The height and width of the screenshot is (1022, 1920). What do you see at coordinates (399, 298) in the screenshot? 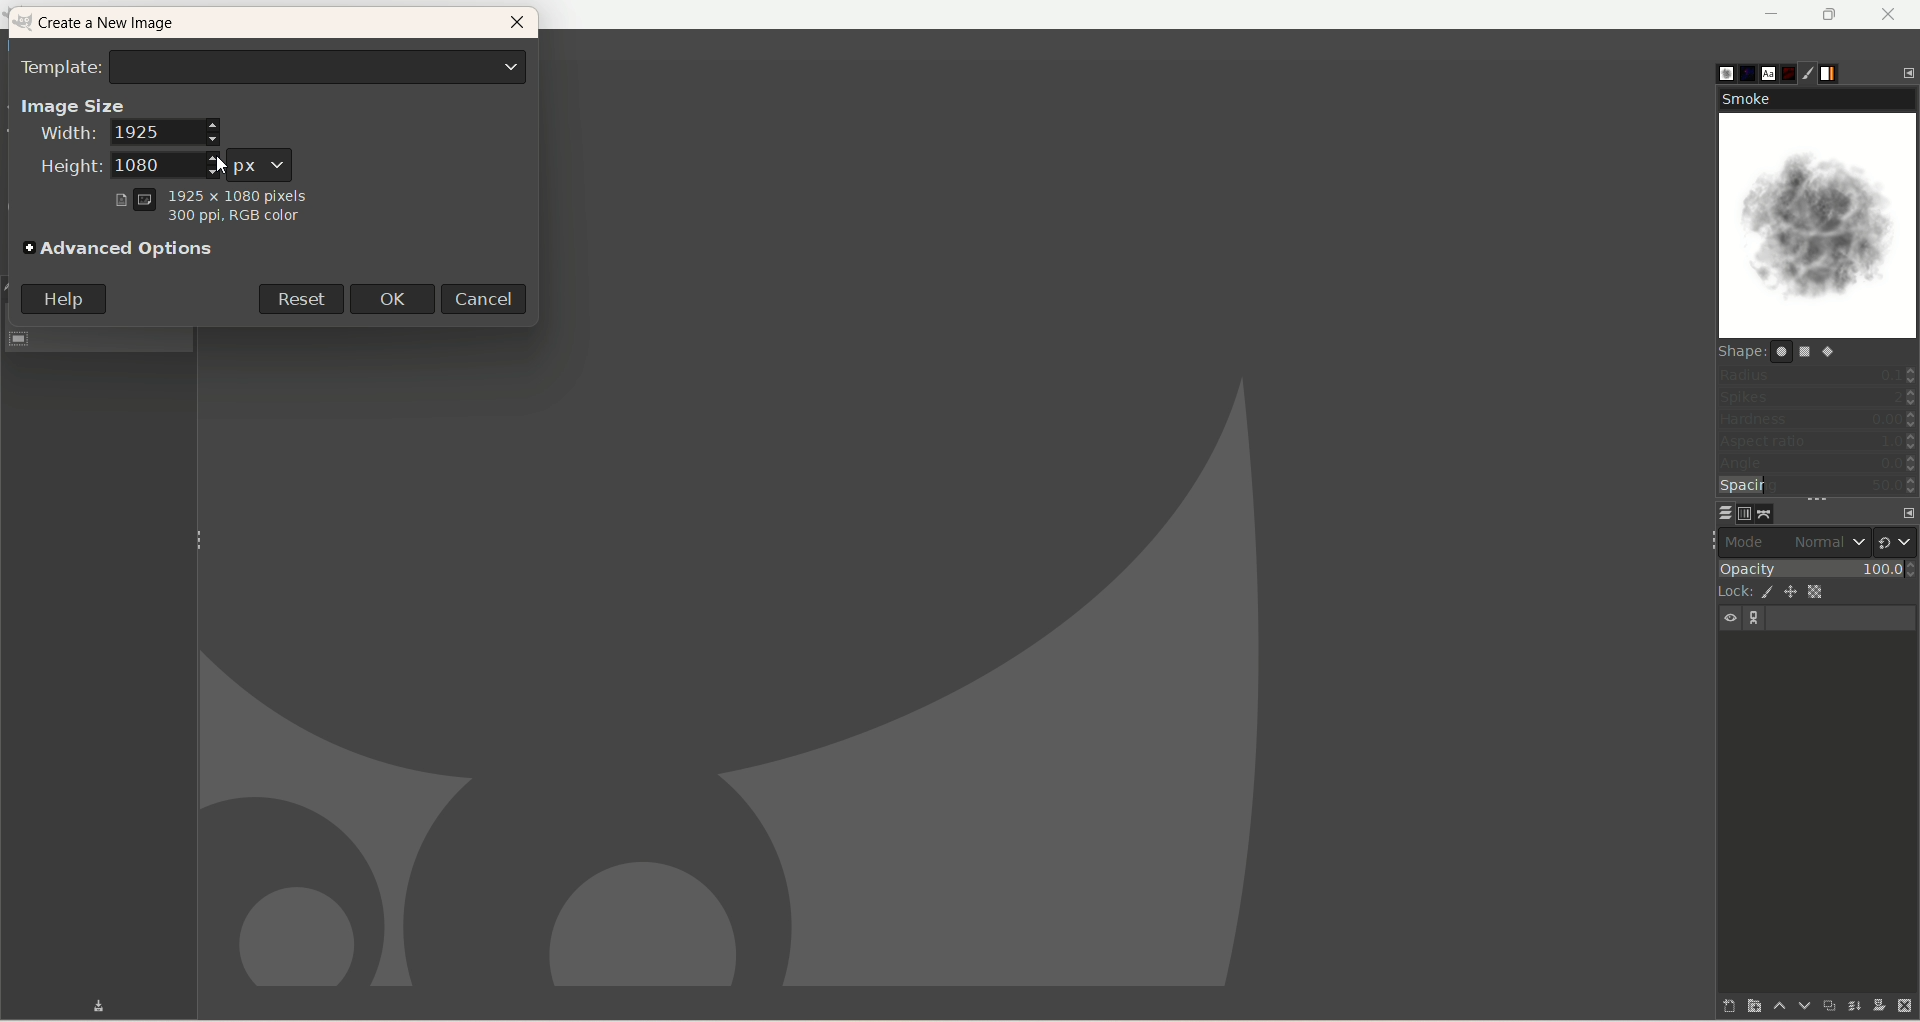
I see `ok` at bounding box center [399, 298].